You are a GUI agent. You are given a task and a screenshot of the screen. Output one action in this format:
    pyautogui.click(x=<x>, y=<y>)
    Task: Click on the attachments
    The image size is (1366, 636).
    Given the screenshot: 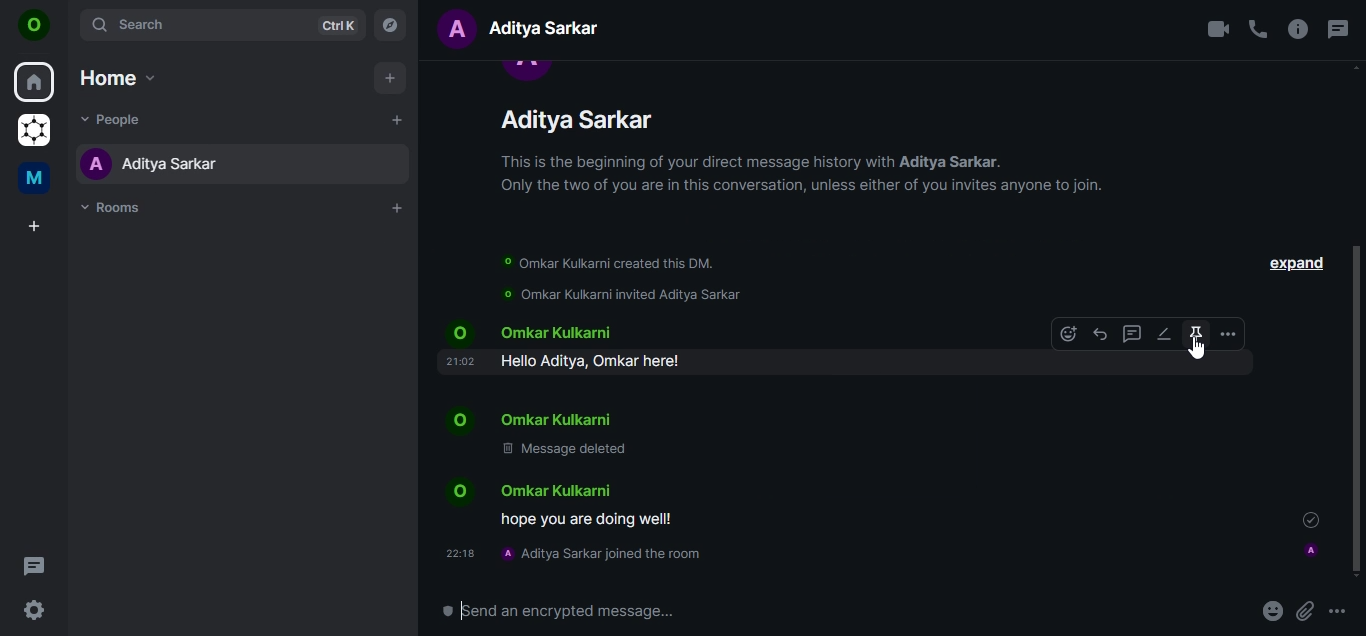 What is the action you would take?
    pyautogui.click(x=1306, y=611)
    